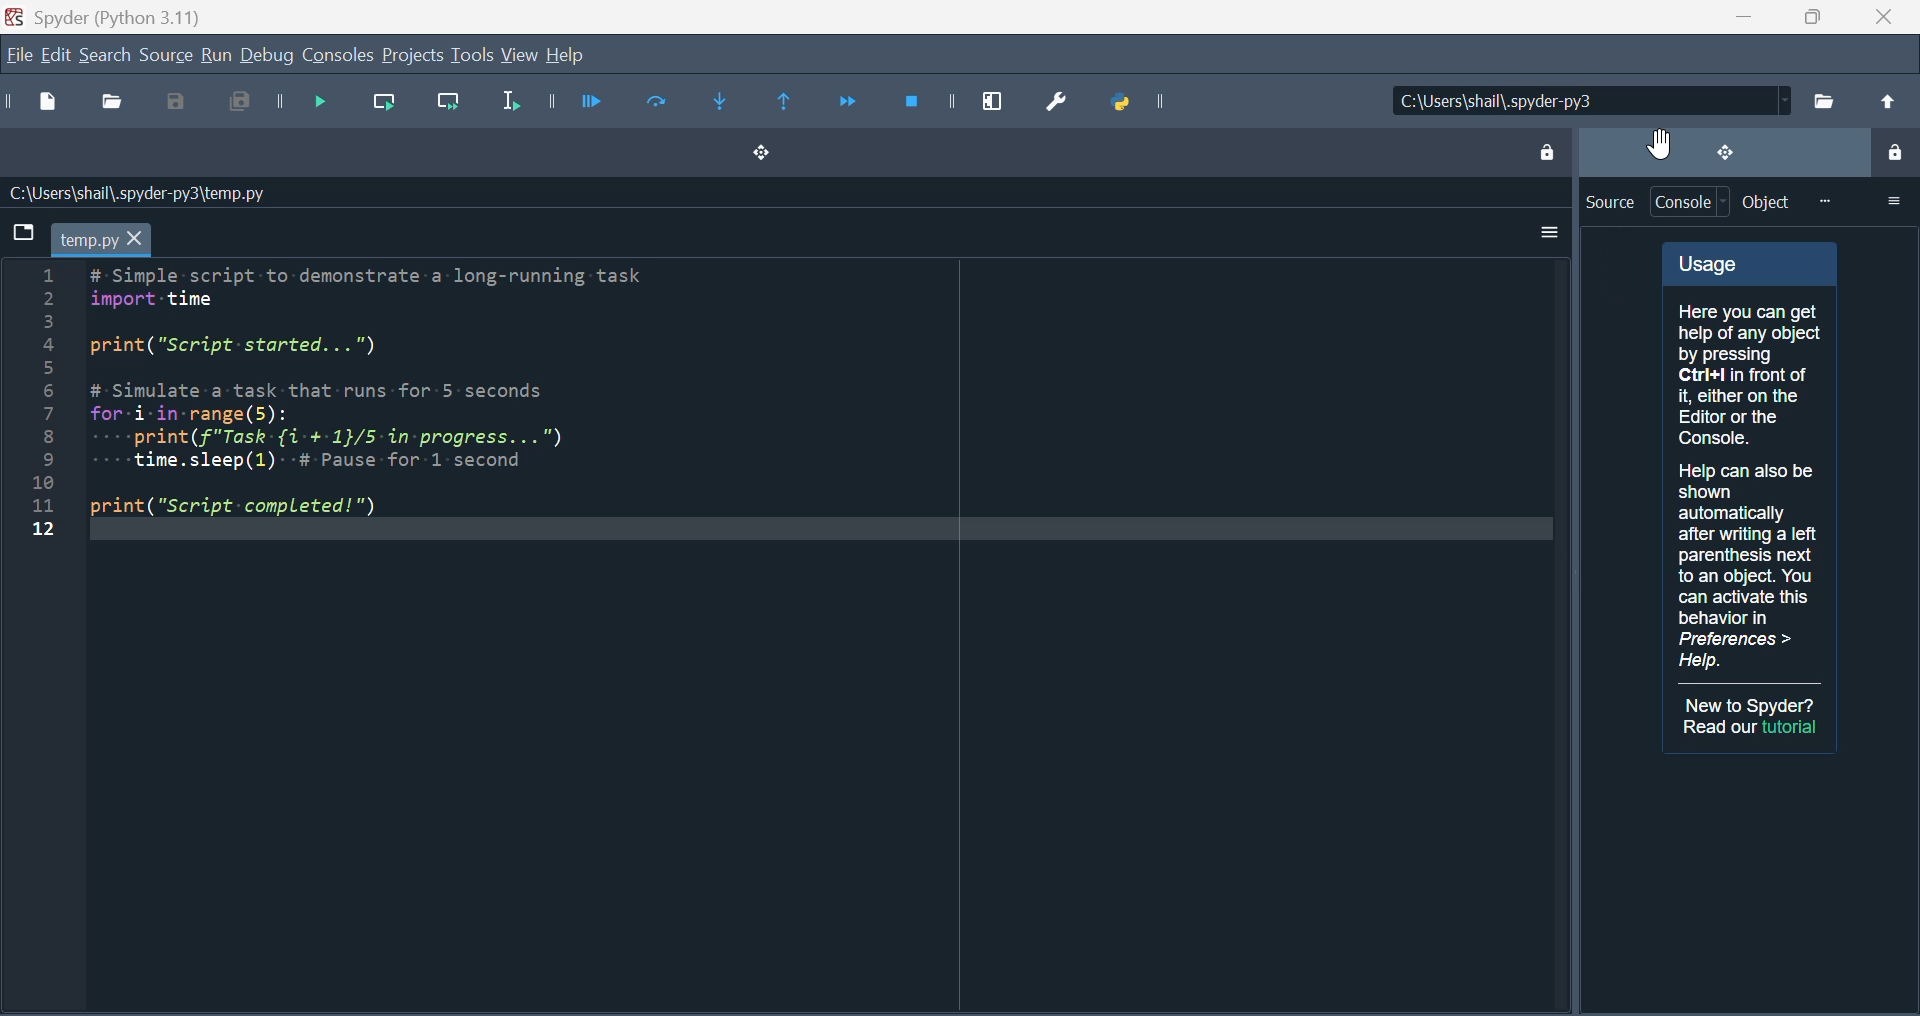  What do you see at coordinates (1719, 727) in the screenshot?
I see `Read our` at bounding box center [1719, 727].